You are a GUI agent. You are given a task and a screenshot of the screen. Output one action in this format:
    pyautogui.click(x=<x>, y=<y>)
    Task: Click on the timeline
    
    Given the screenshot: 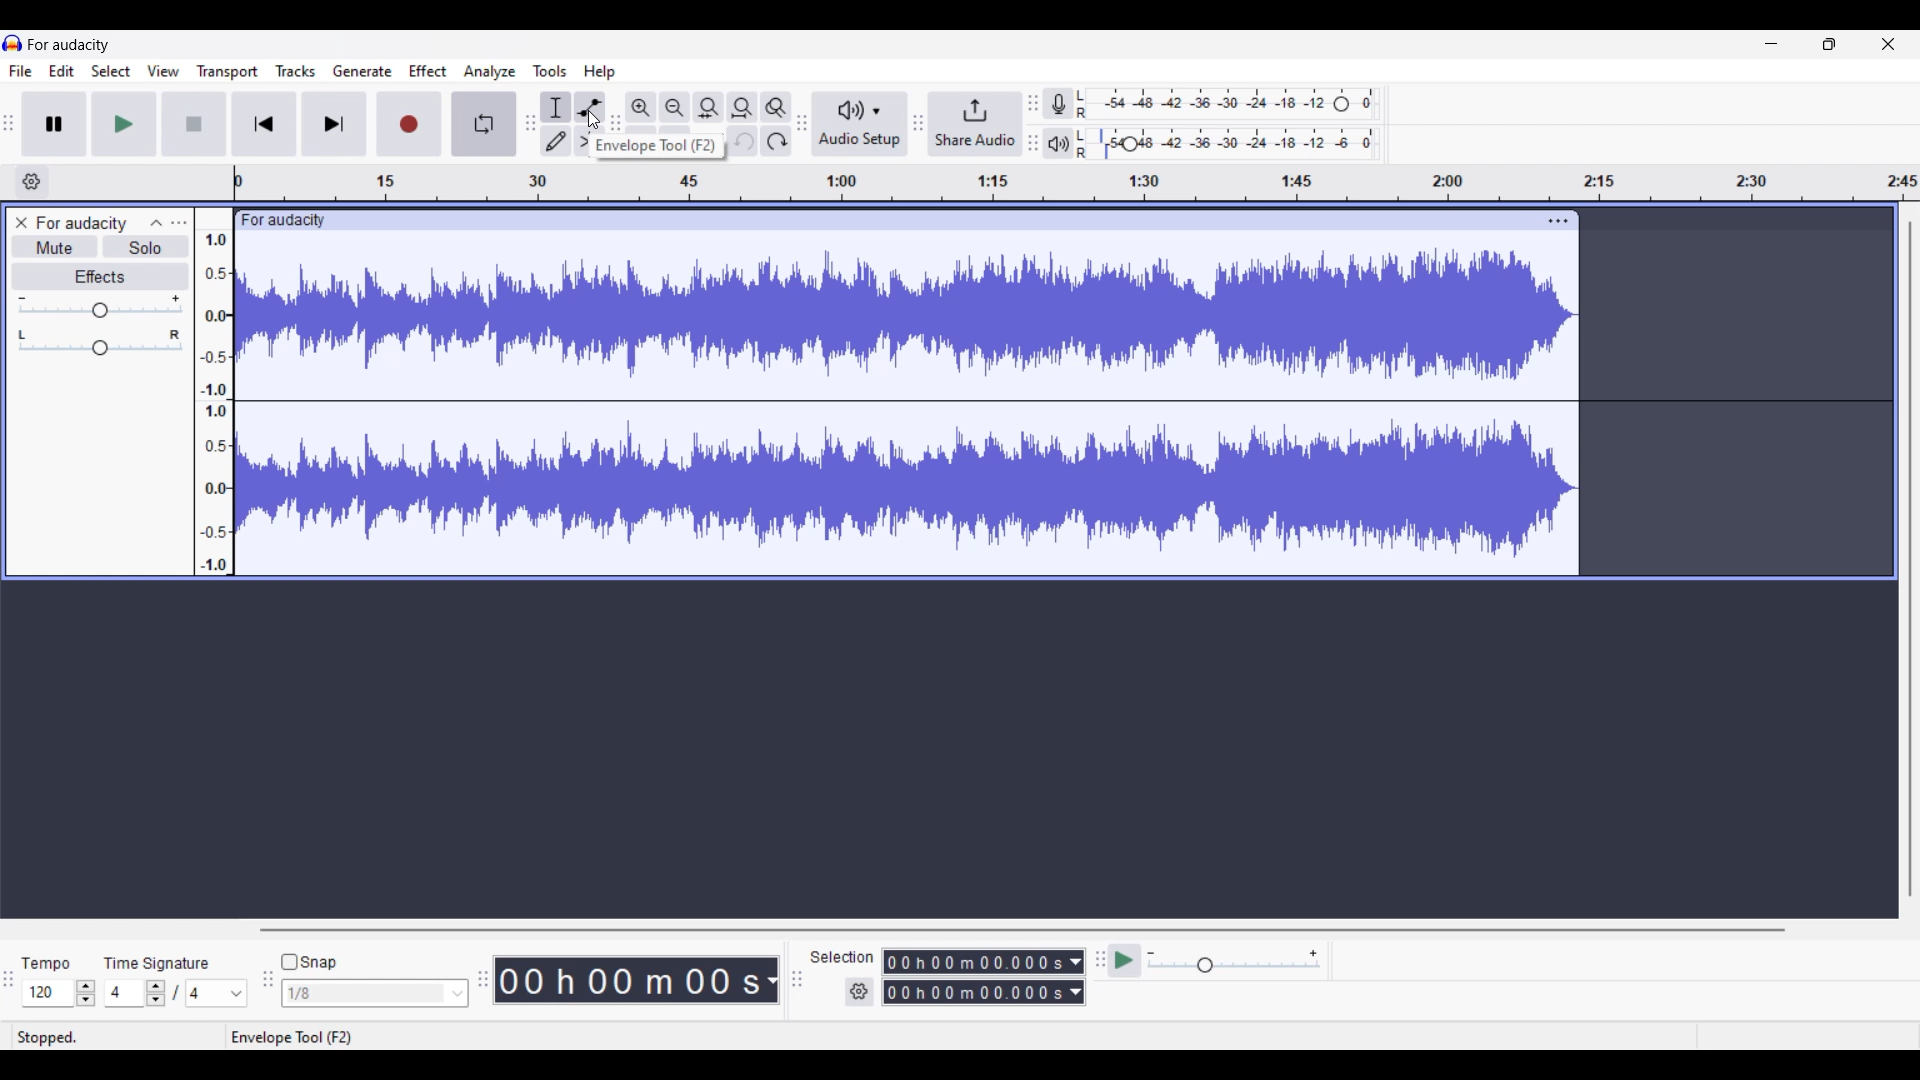 What is the action you would take?
    pyautogui.click(x=1076, y=183)
    